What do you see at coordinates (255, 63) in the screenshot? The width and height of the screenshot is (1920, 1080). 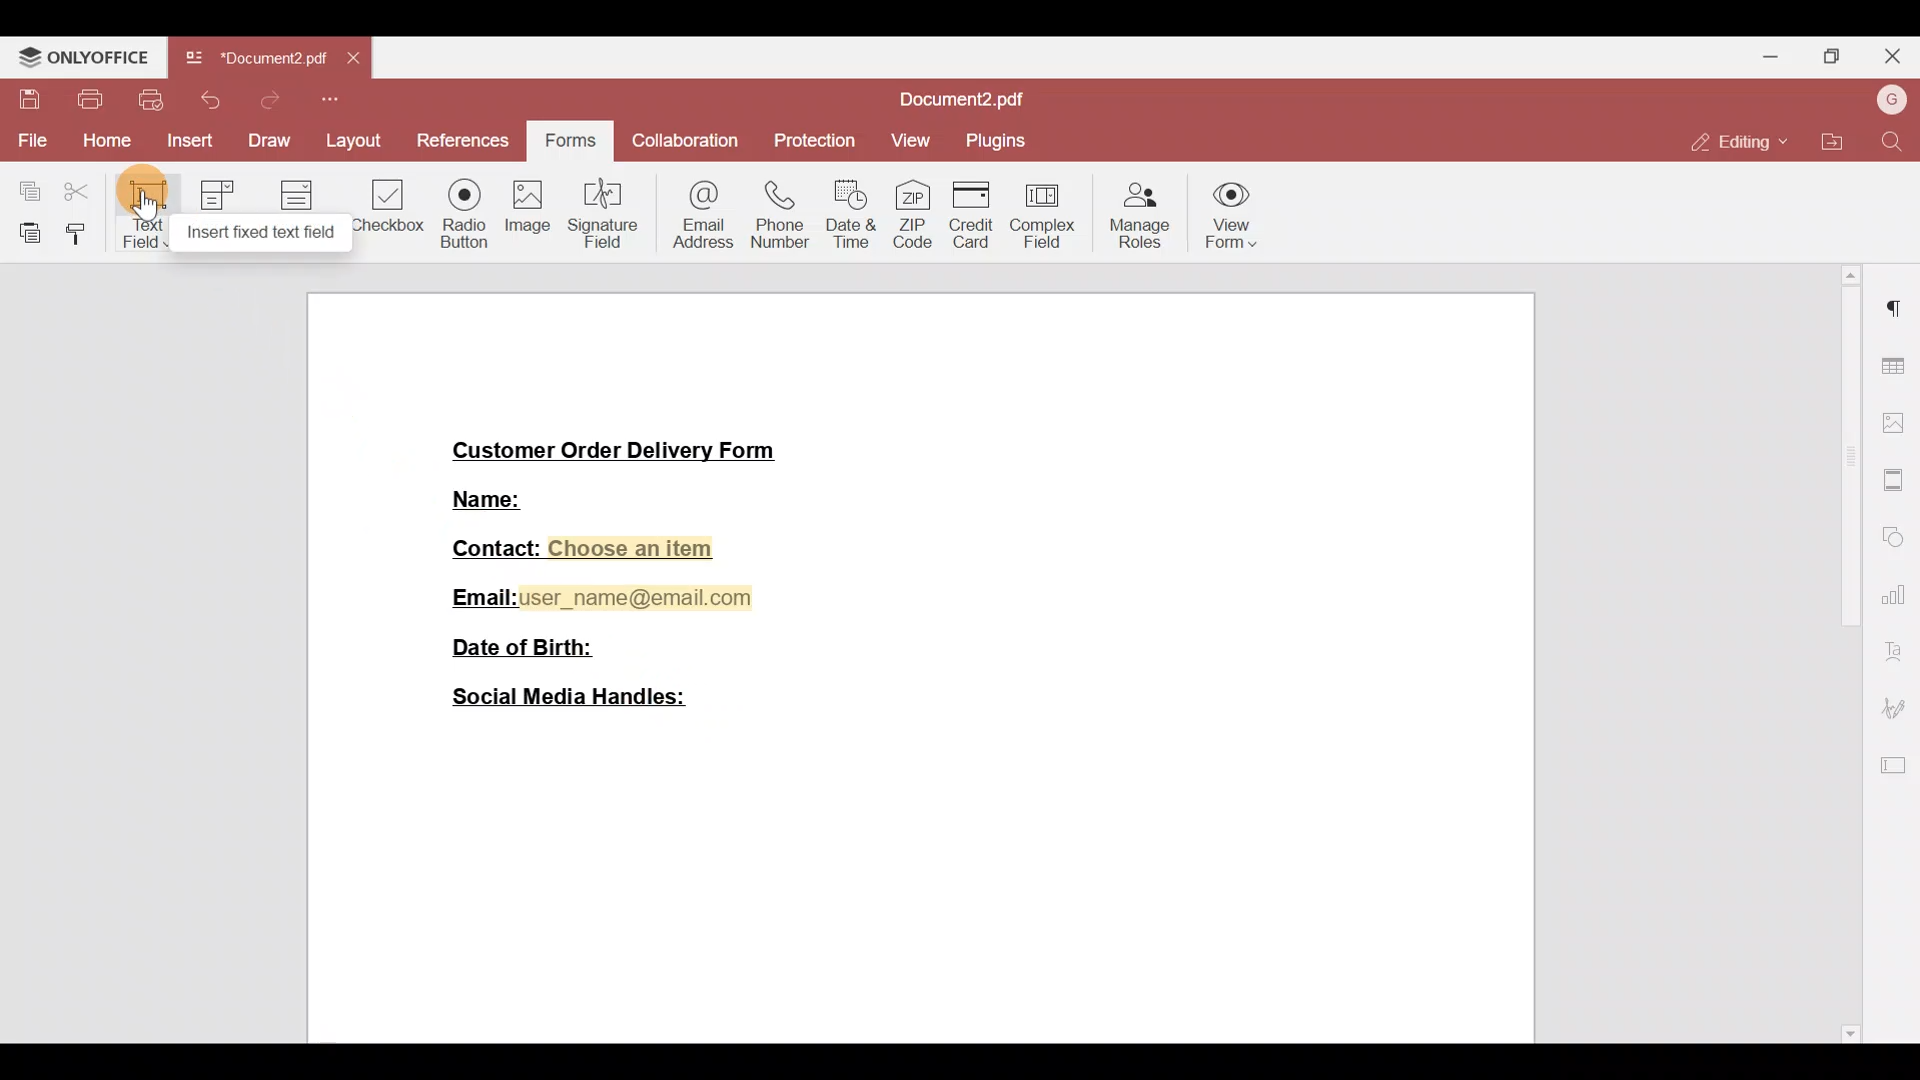 I see `Document2.pdf` at bounding box center [255, 63].